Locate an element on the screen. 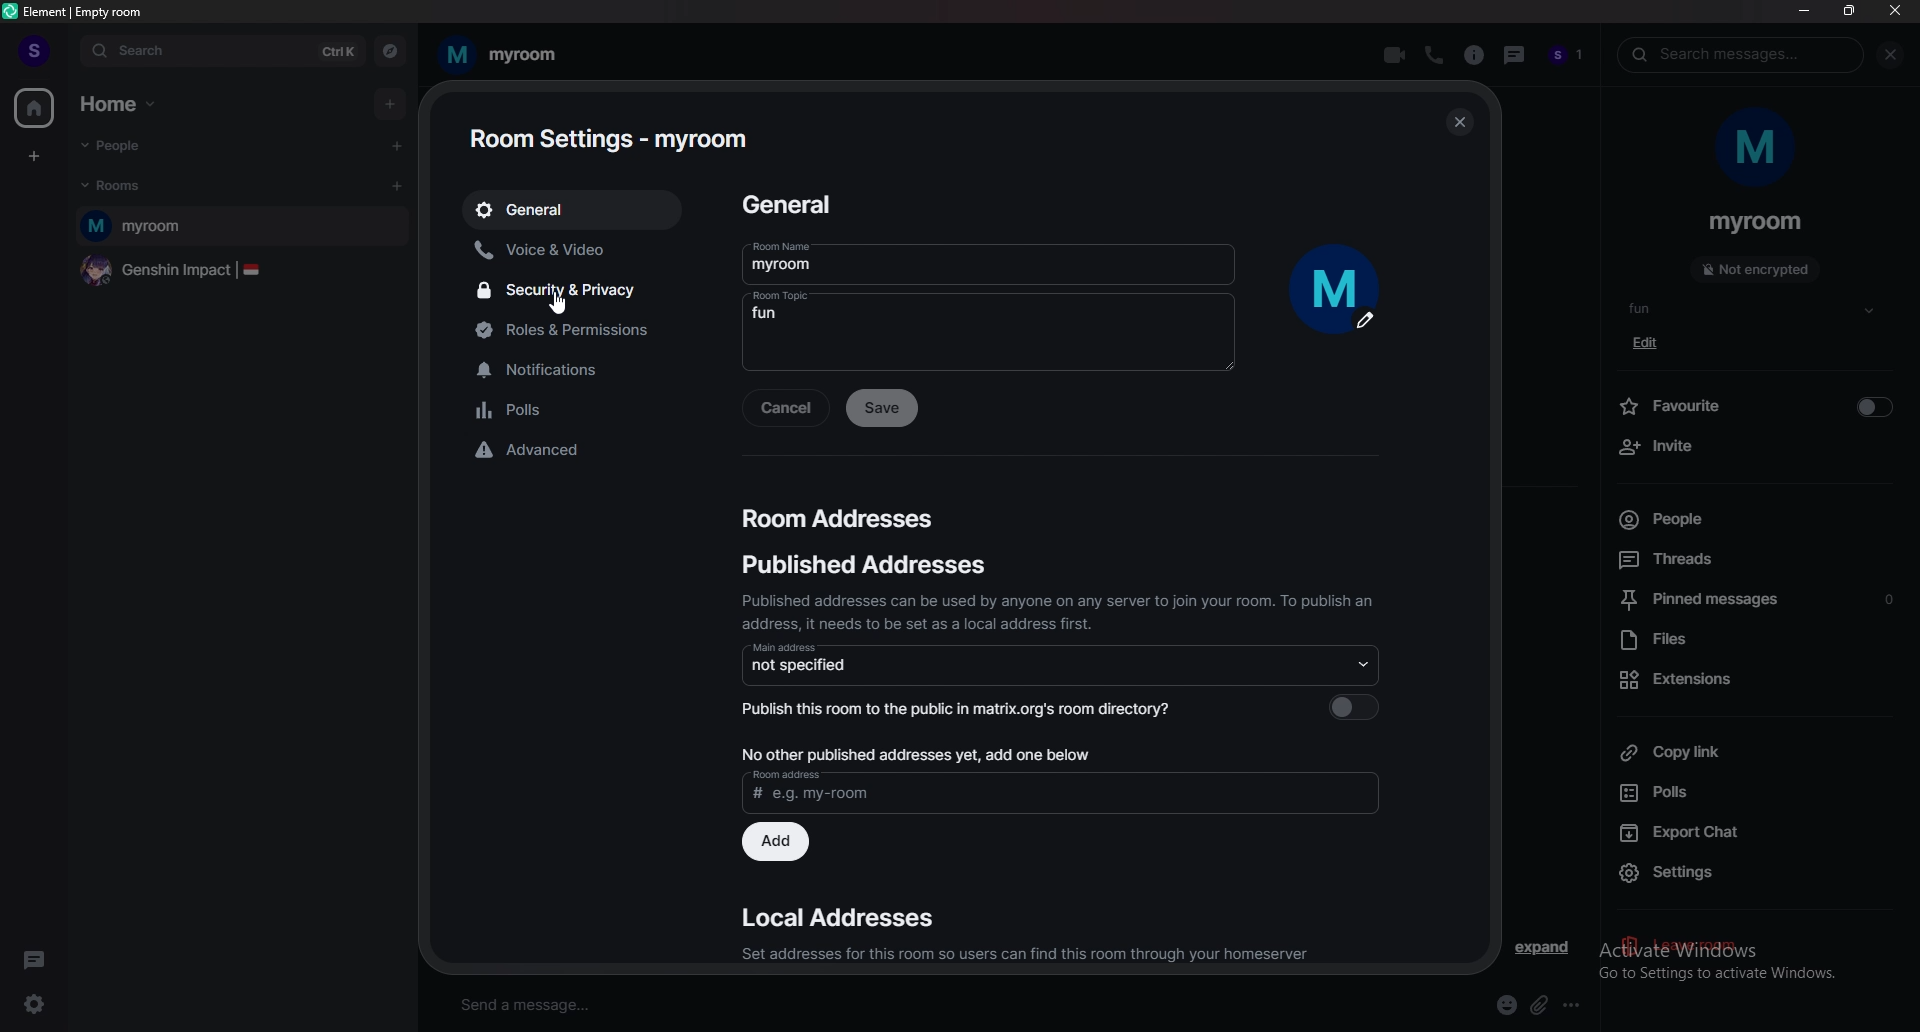 This screenshot has width=1920, height=1032. expand is located at coordinates (1544, 947).